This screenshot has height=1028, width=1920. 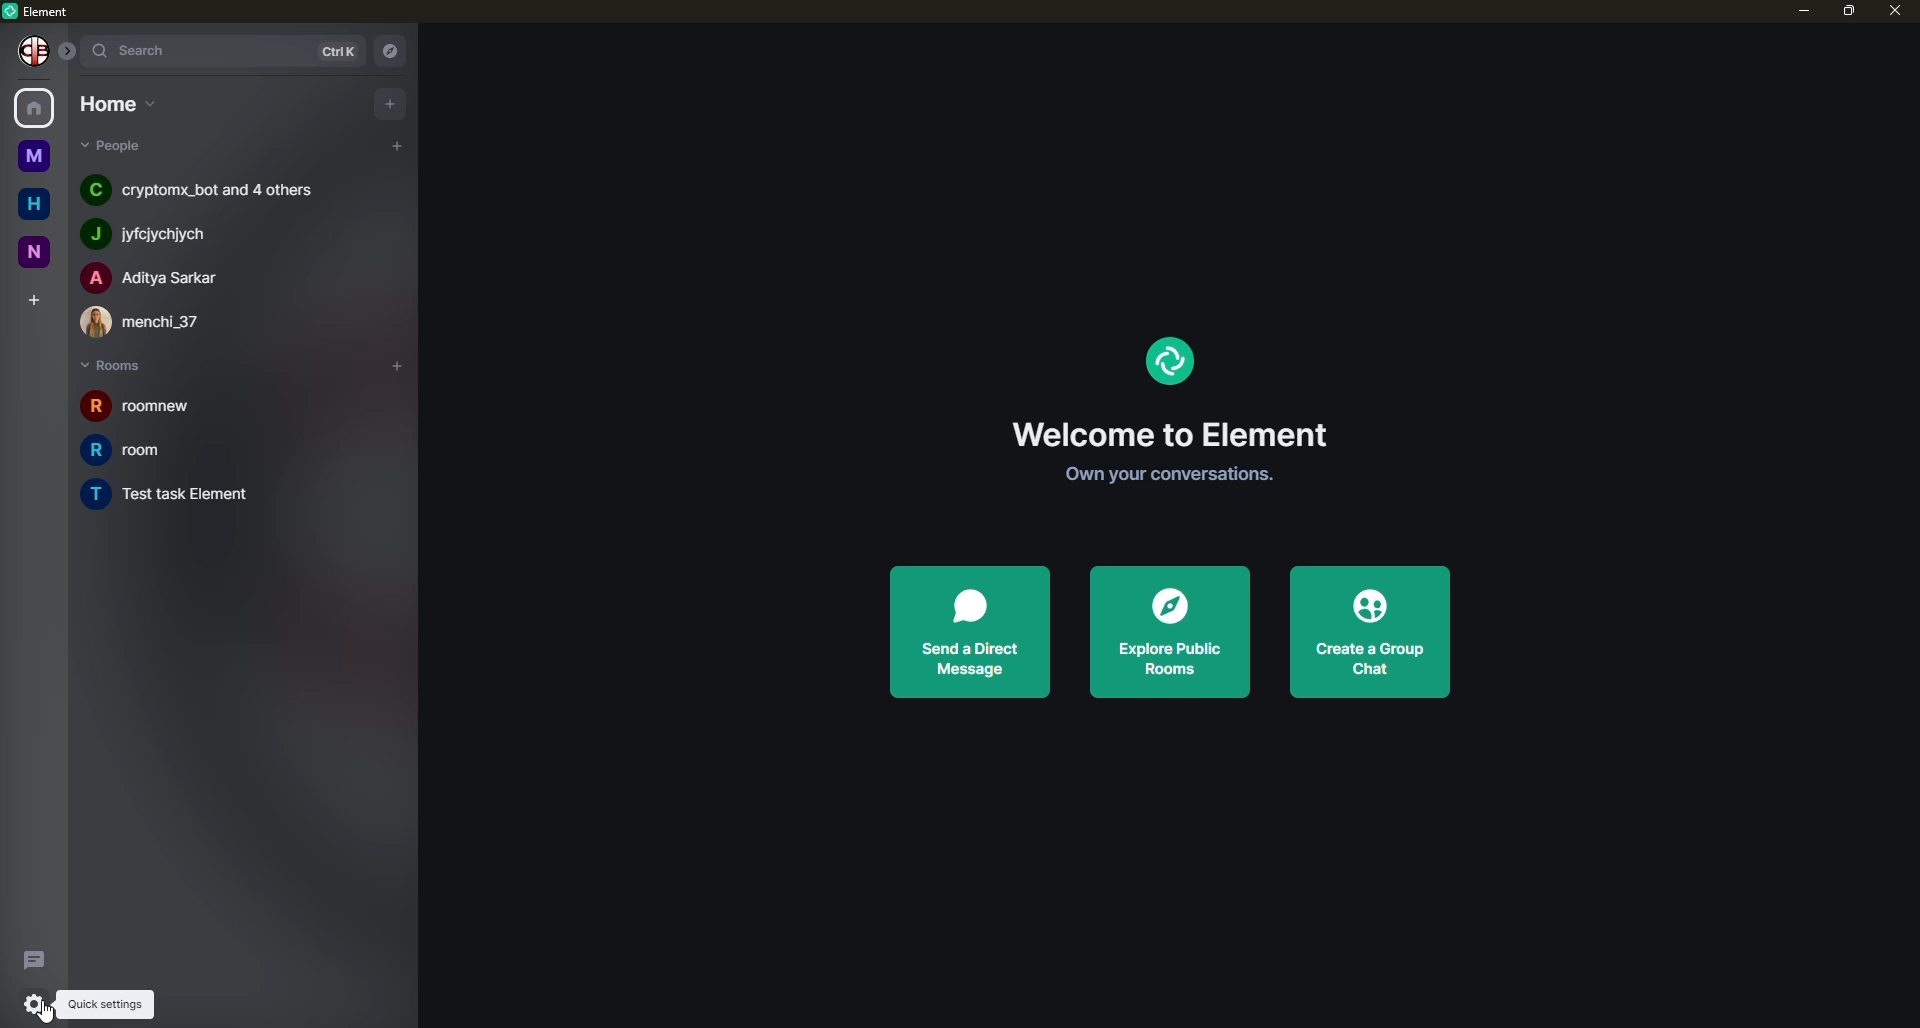 What do you see at coordinates (1792, 12) in the screenshot?
I see `minimize` at bounding box center [1792, 12].